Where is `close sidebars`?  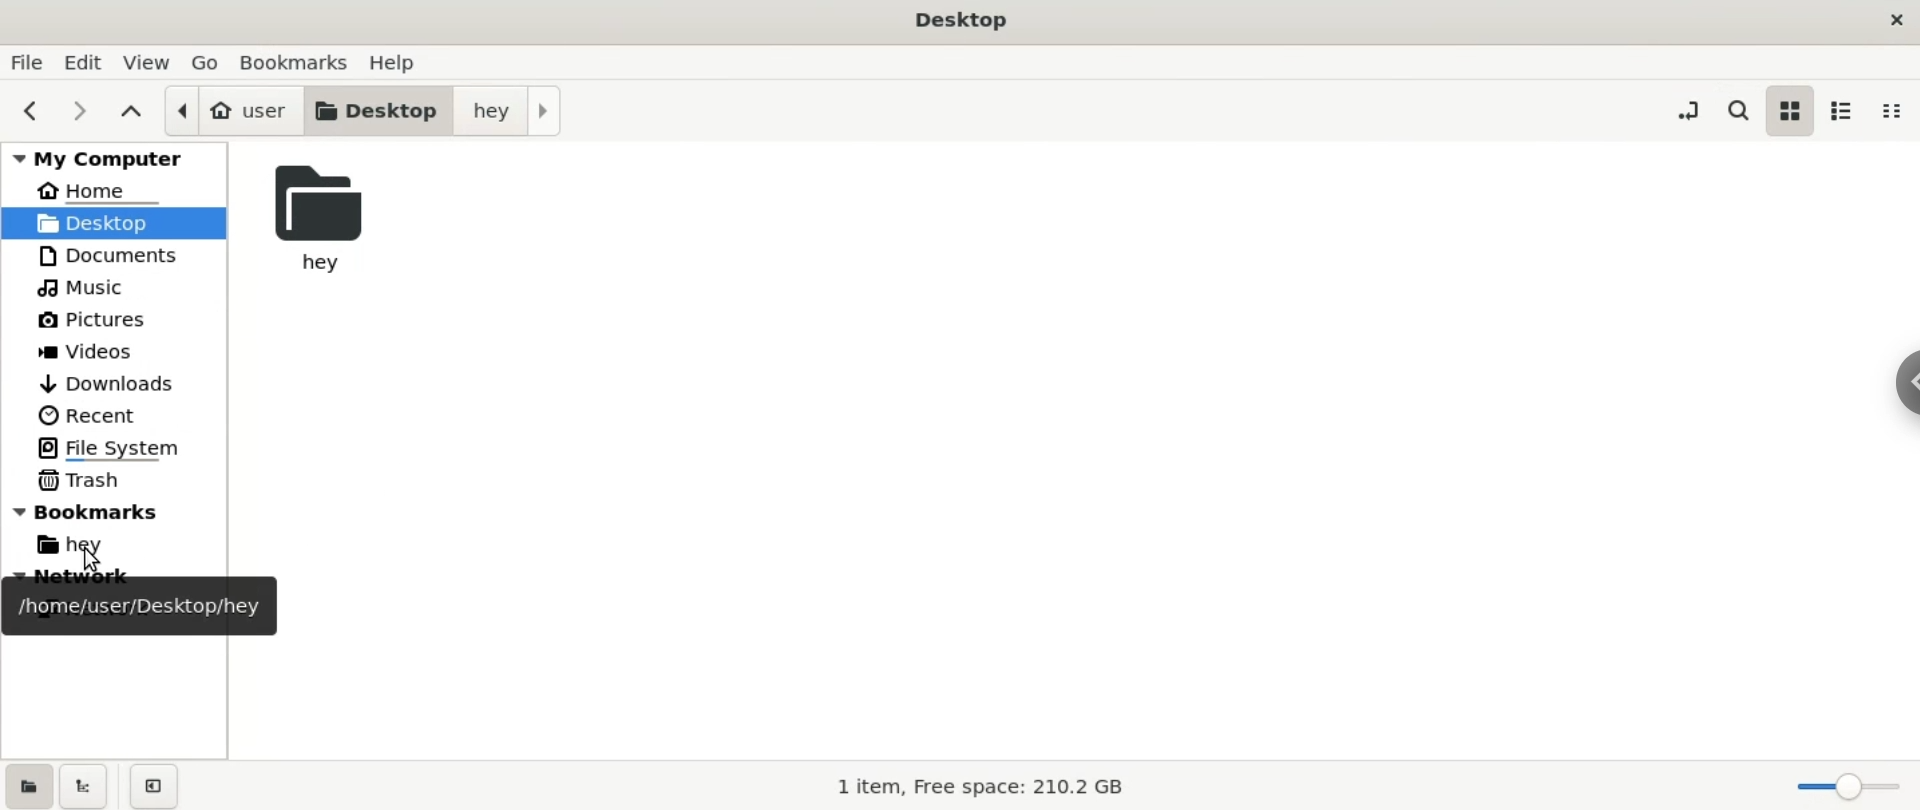 close sidebars is located at coordinates (159, 785).